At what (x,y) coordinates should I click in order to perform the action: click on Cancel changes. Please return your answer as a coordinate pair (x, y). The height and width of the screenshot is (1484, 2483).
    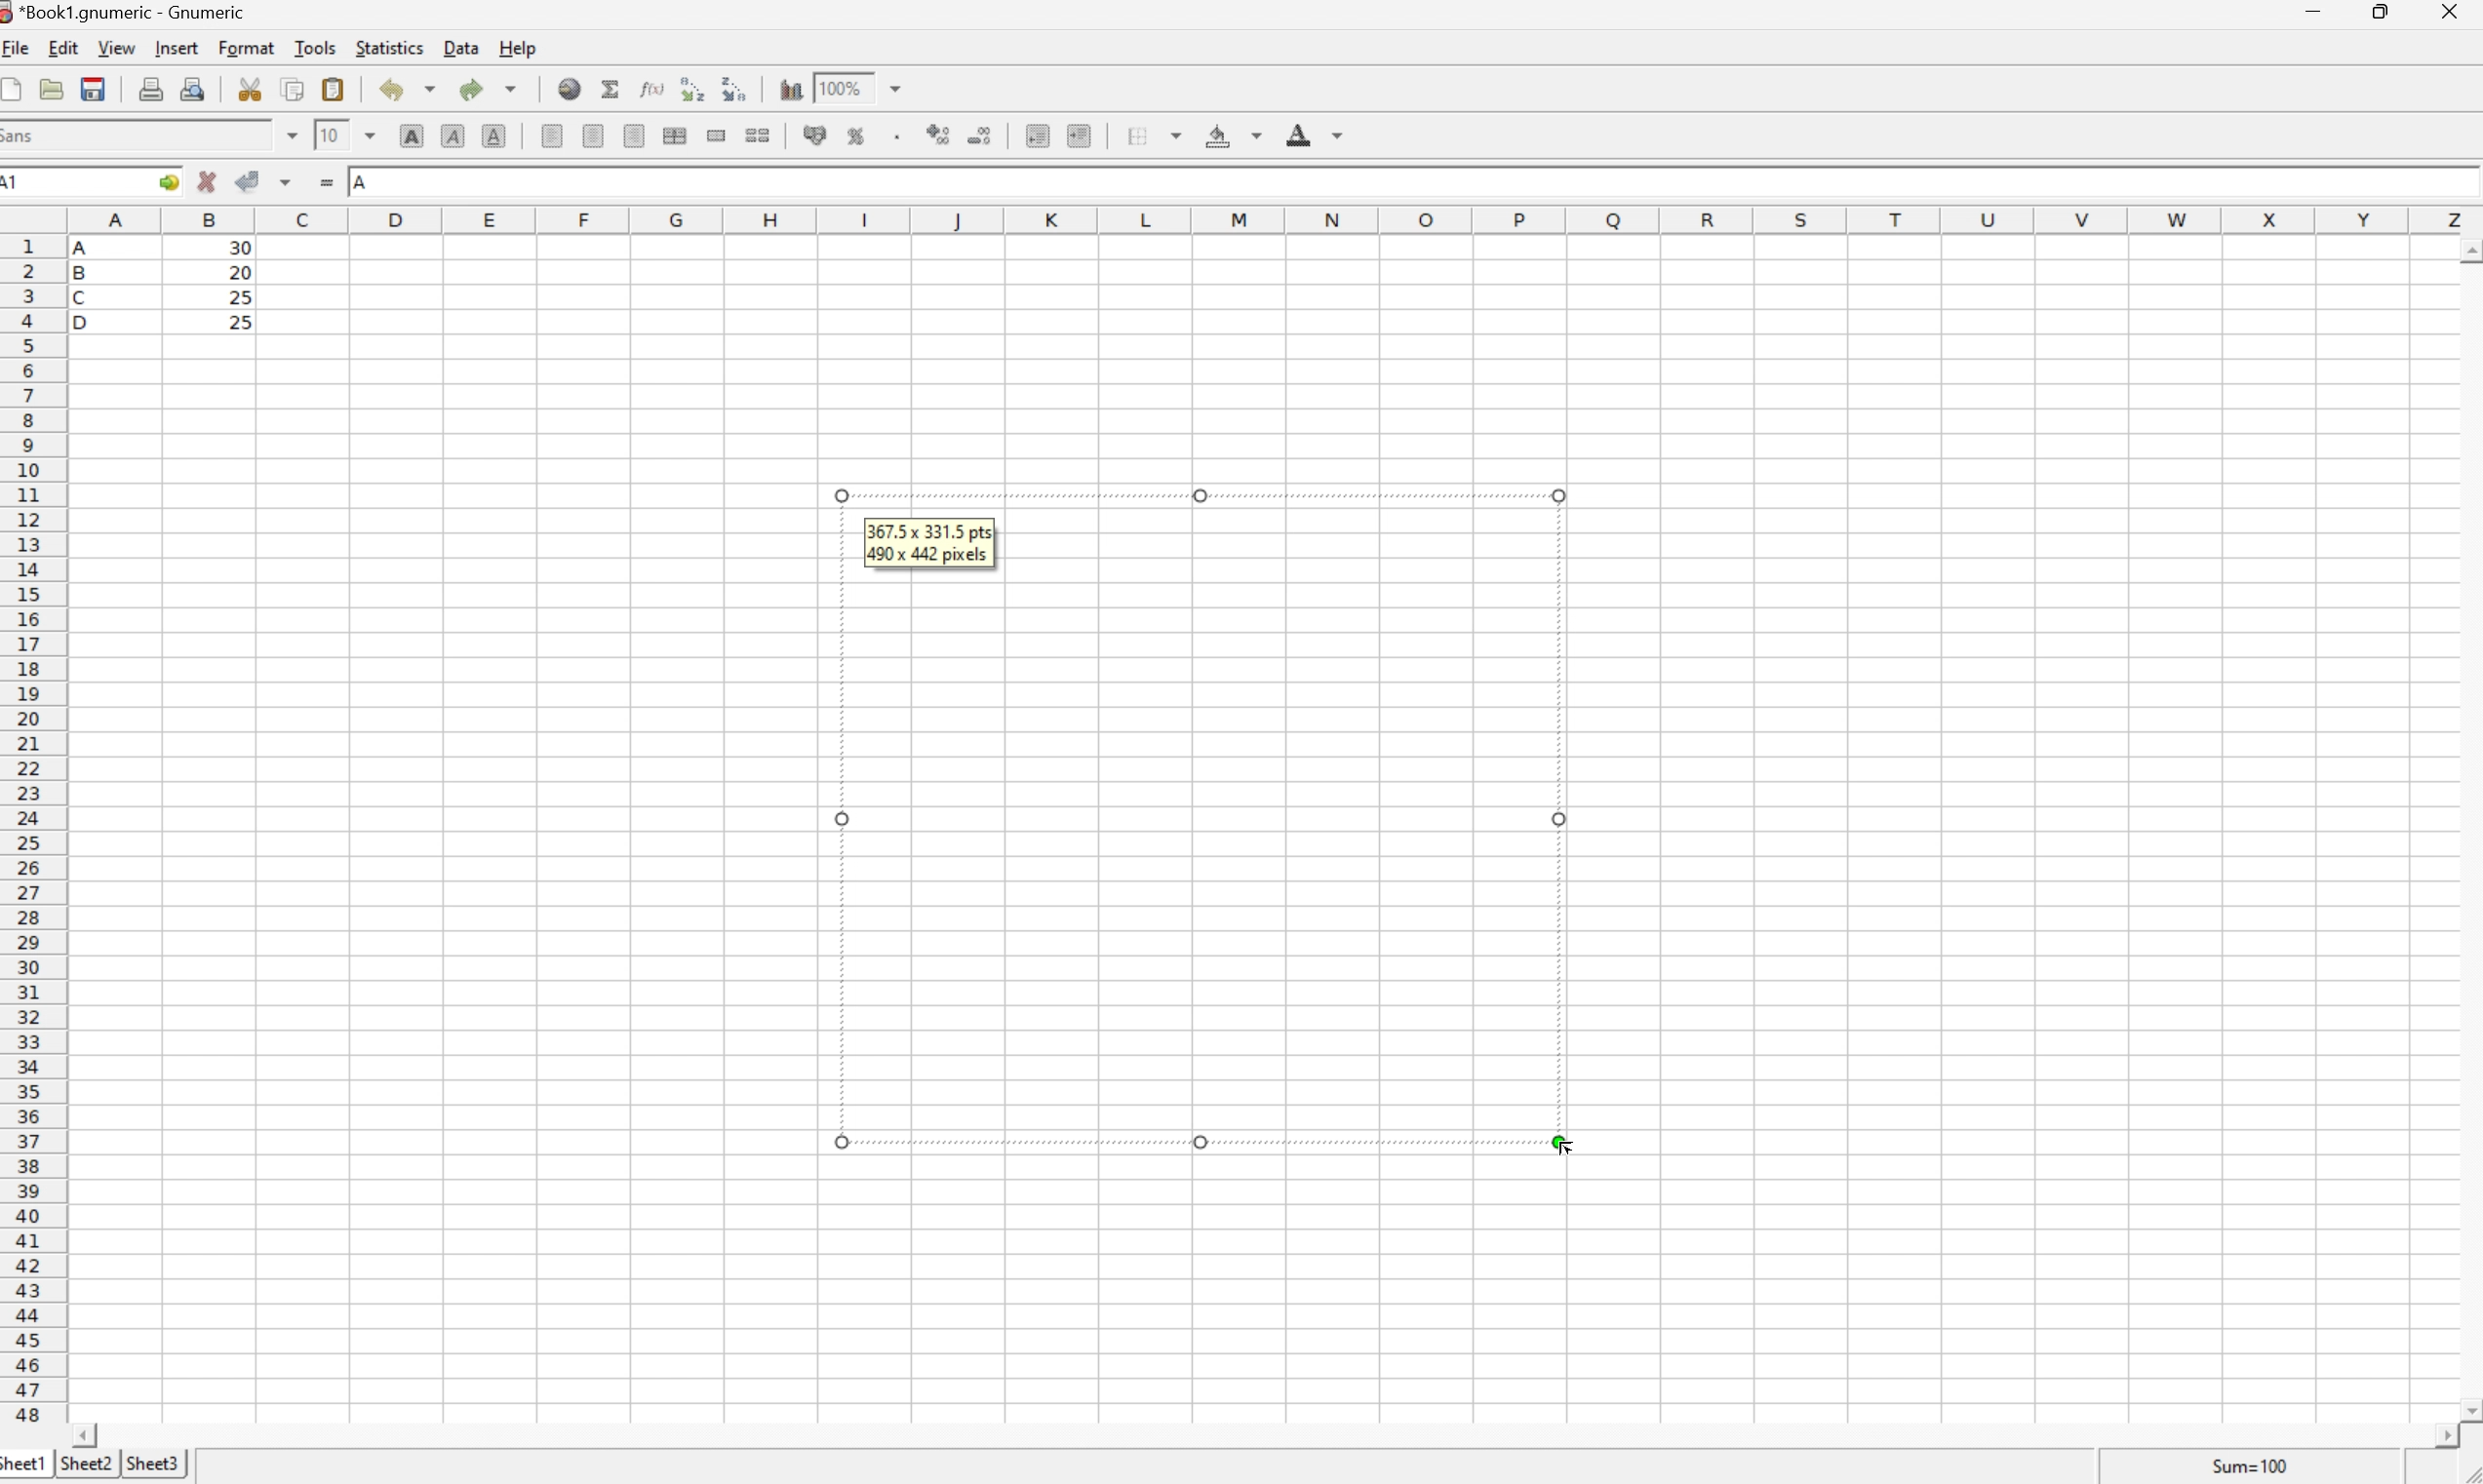
    Looking at the image, I should click on (207, 180).